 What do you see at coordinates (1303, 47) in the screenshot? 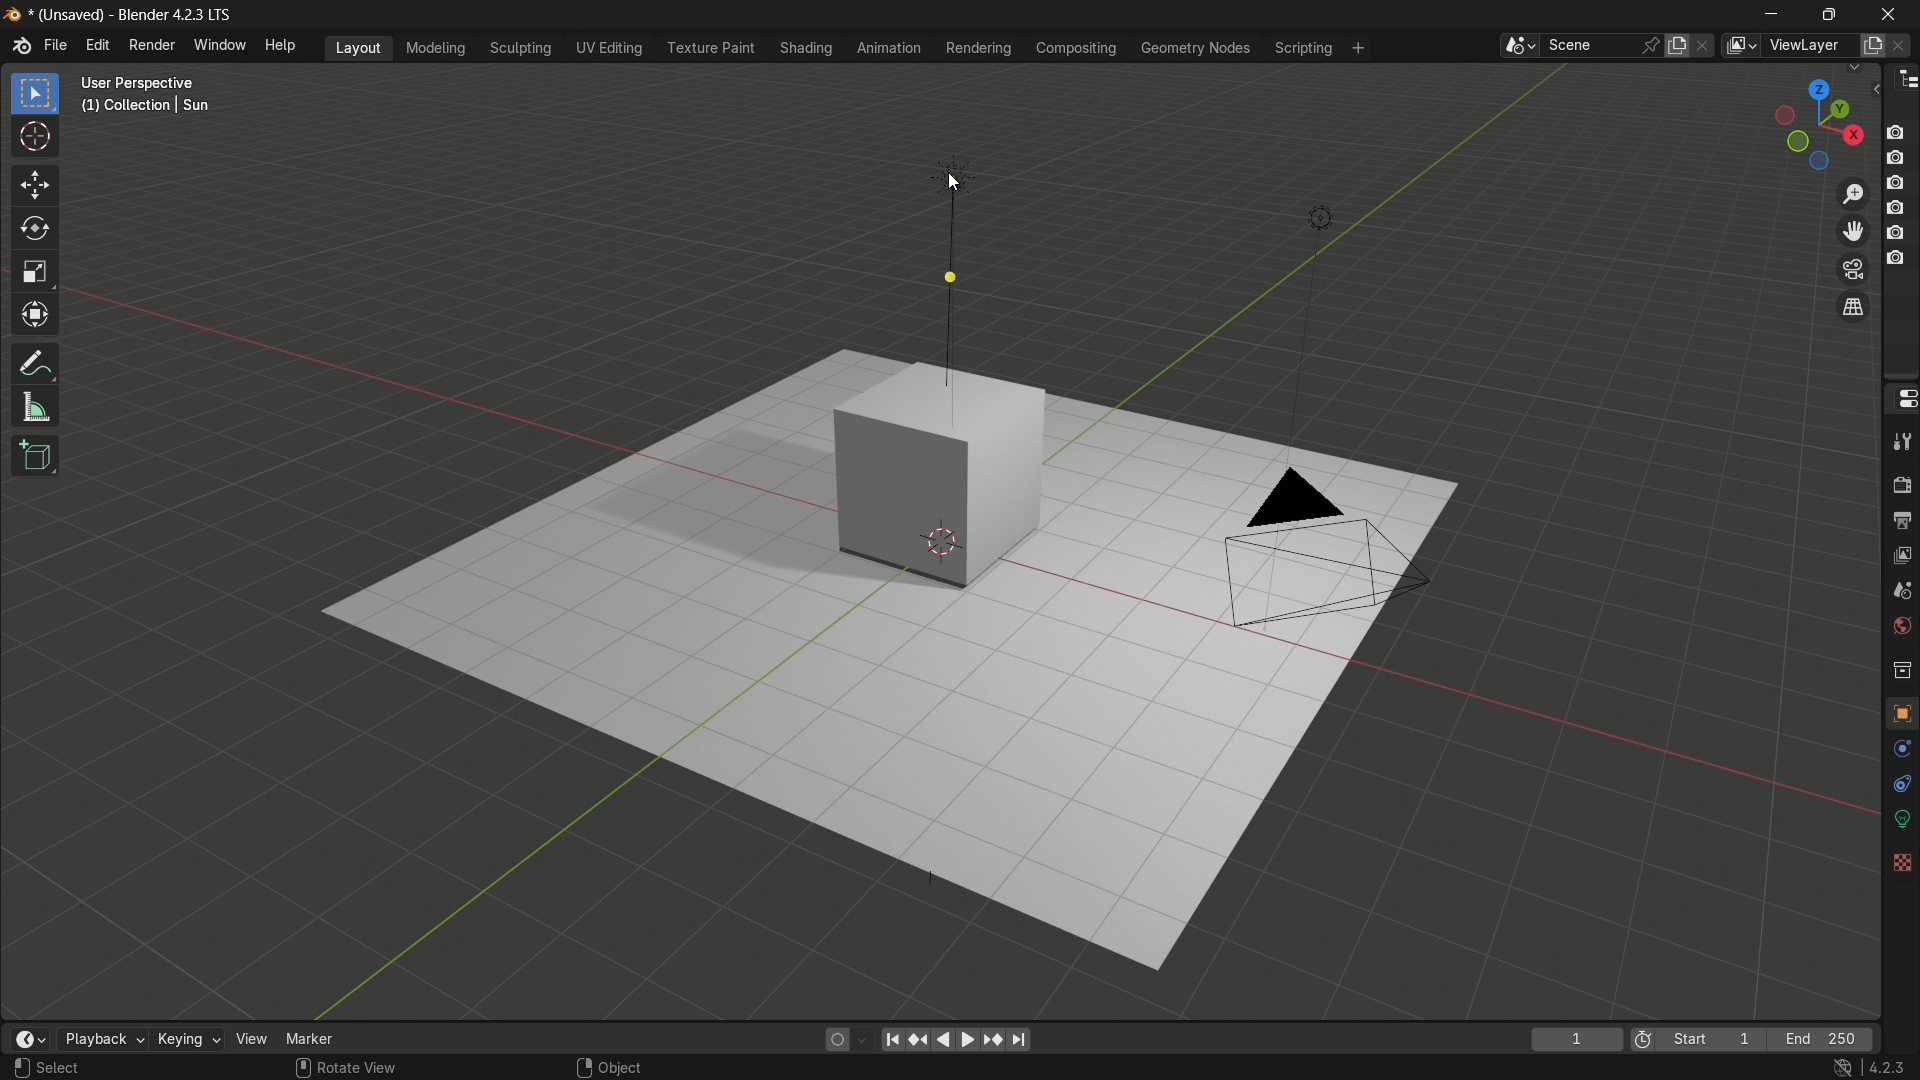
I see `scripting` at bounding box center [1303, 47].